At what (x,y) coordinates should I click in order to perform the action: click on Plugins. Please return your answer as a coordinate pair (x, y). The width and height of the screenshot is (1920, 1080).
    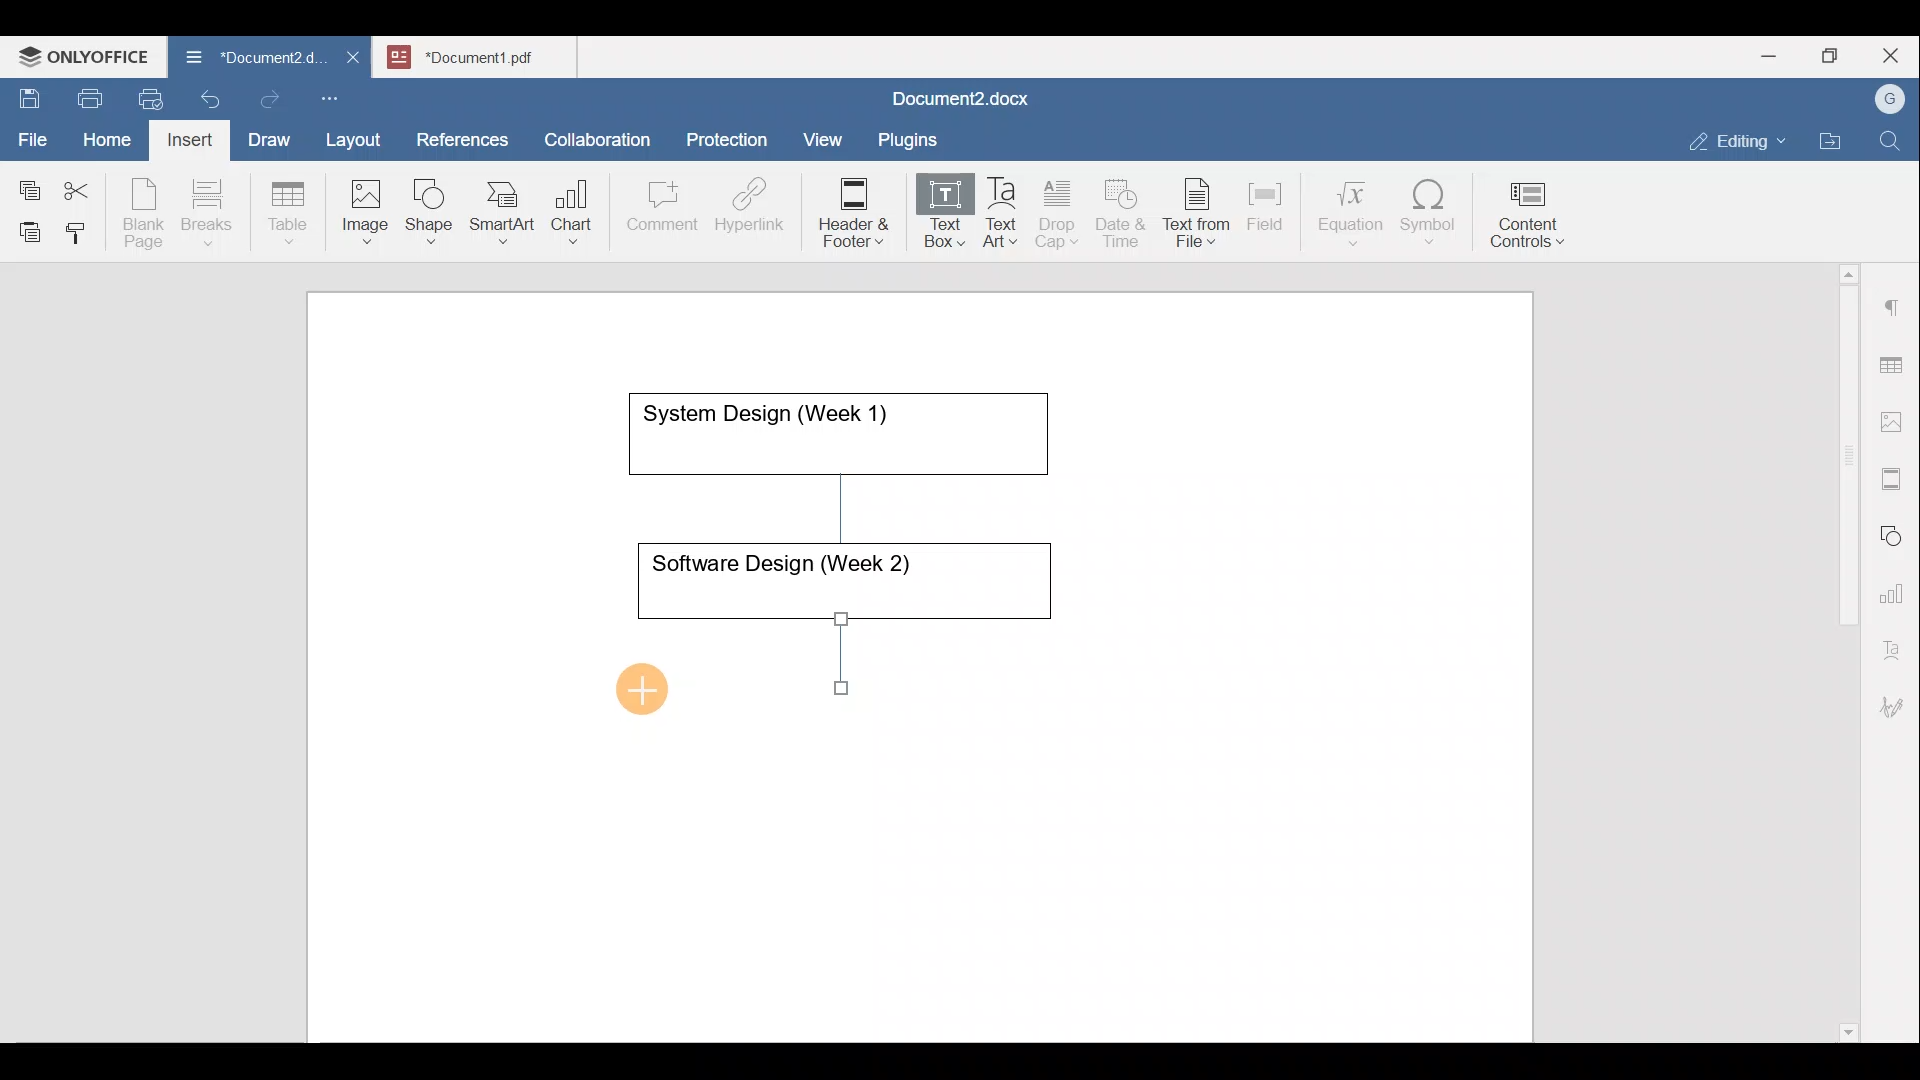
    Looking at the image, I should click on (914, 137).